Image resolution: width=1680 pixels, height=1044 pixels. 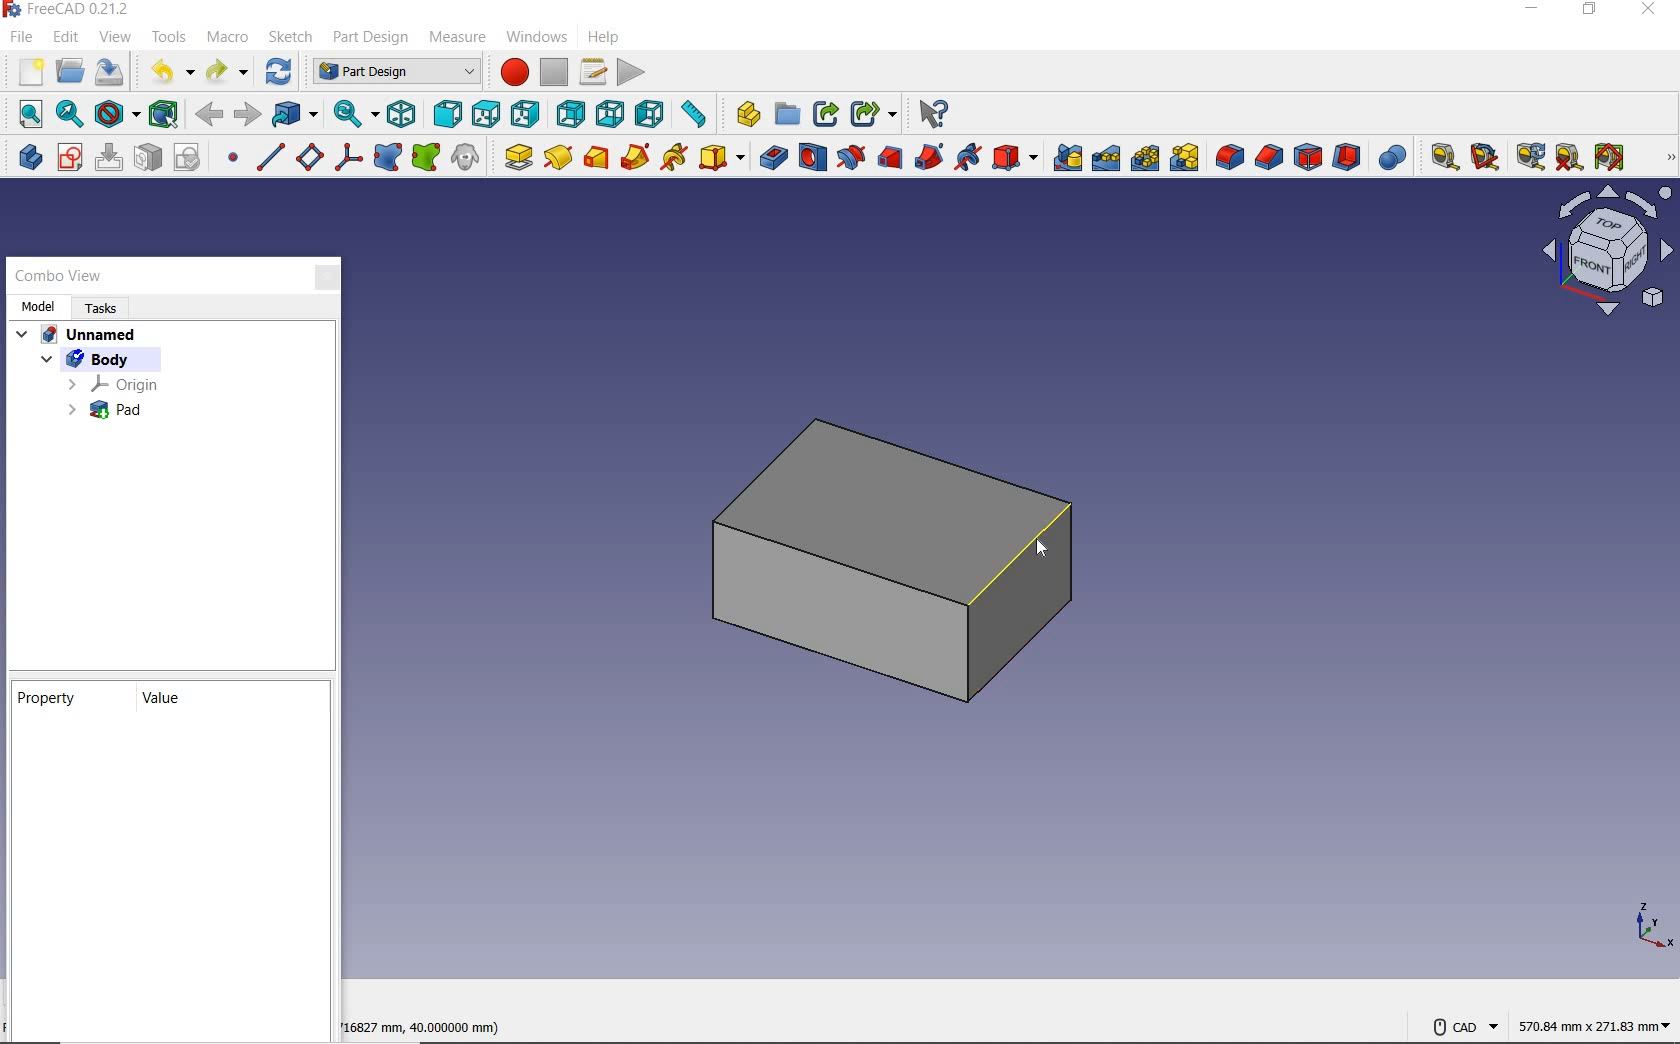 What do you see at coordinates (889, 157) in the screenshot?
I see `subtractive loft` at bounding box center [889, 157].